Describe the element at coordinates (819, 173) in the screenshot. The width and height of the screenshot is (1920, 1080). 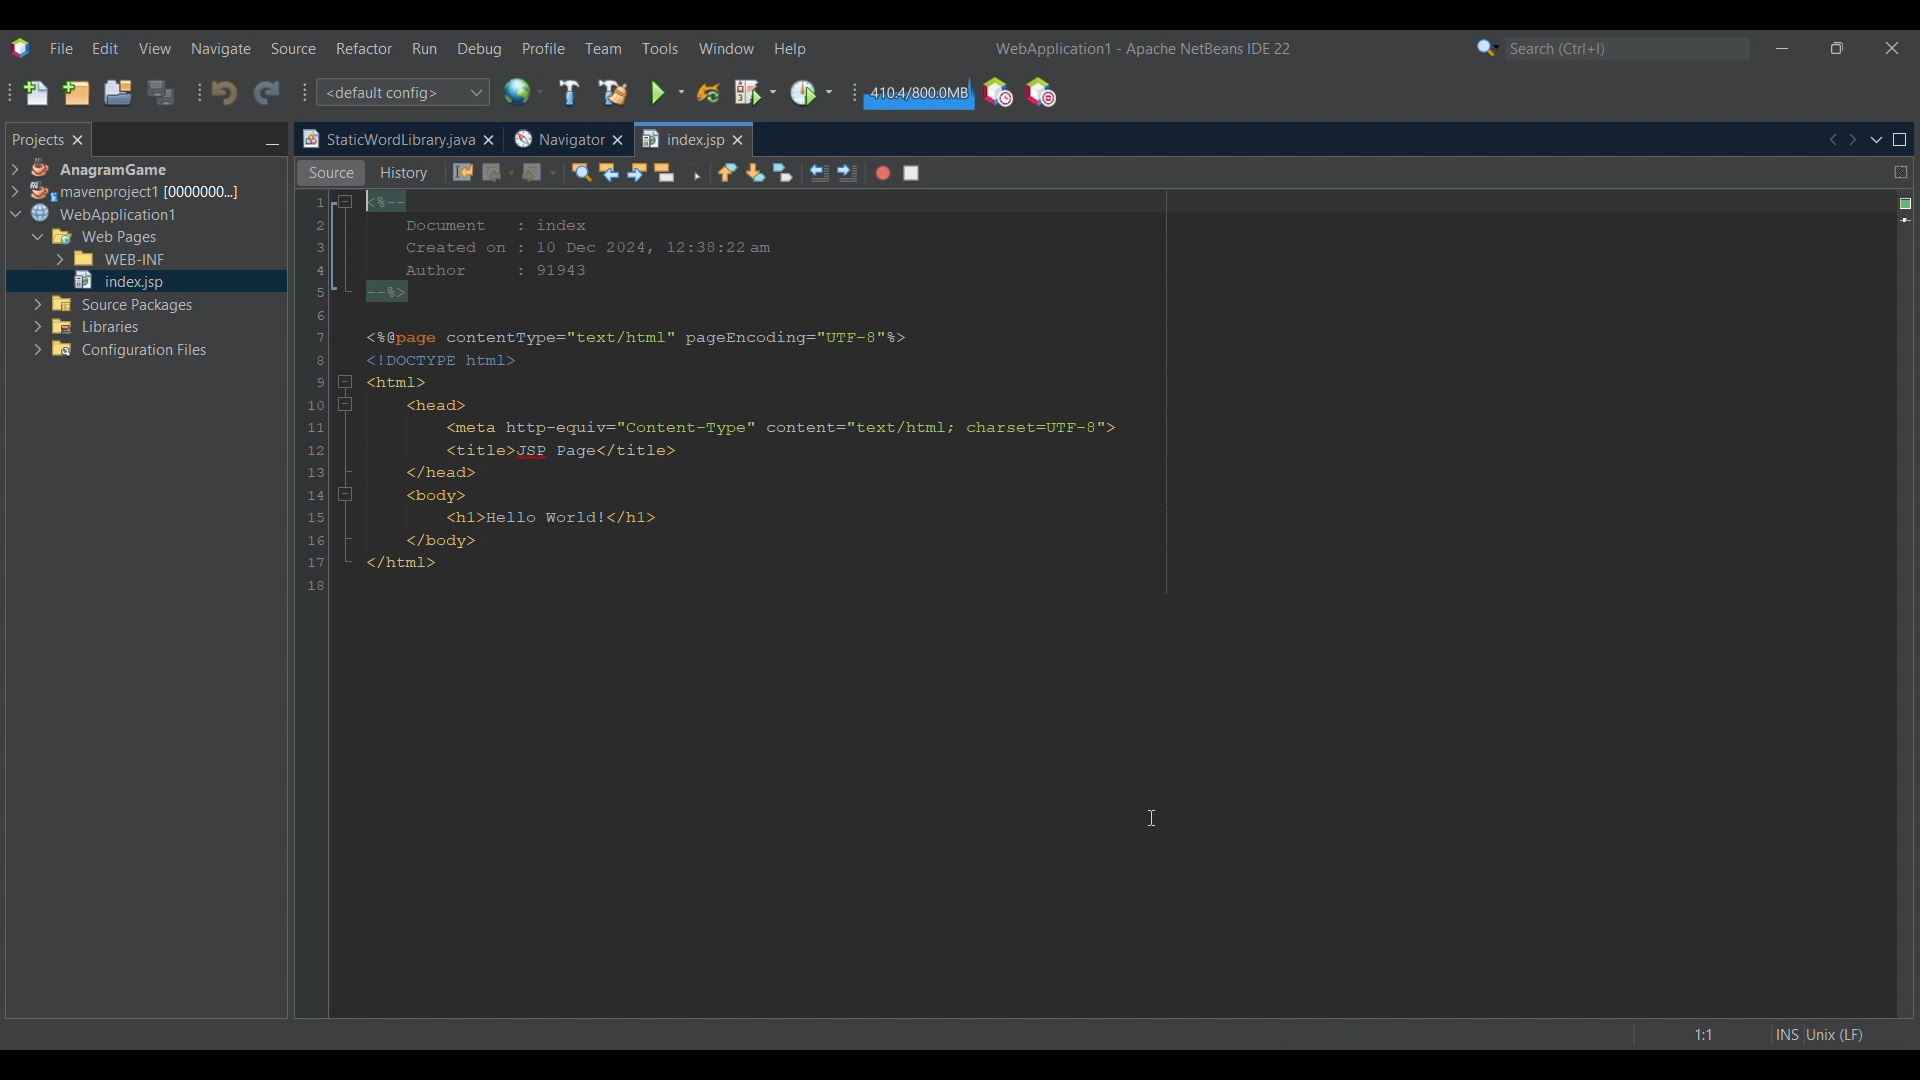
I see `Shift line left` at that location.